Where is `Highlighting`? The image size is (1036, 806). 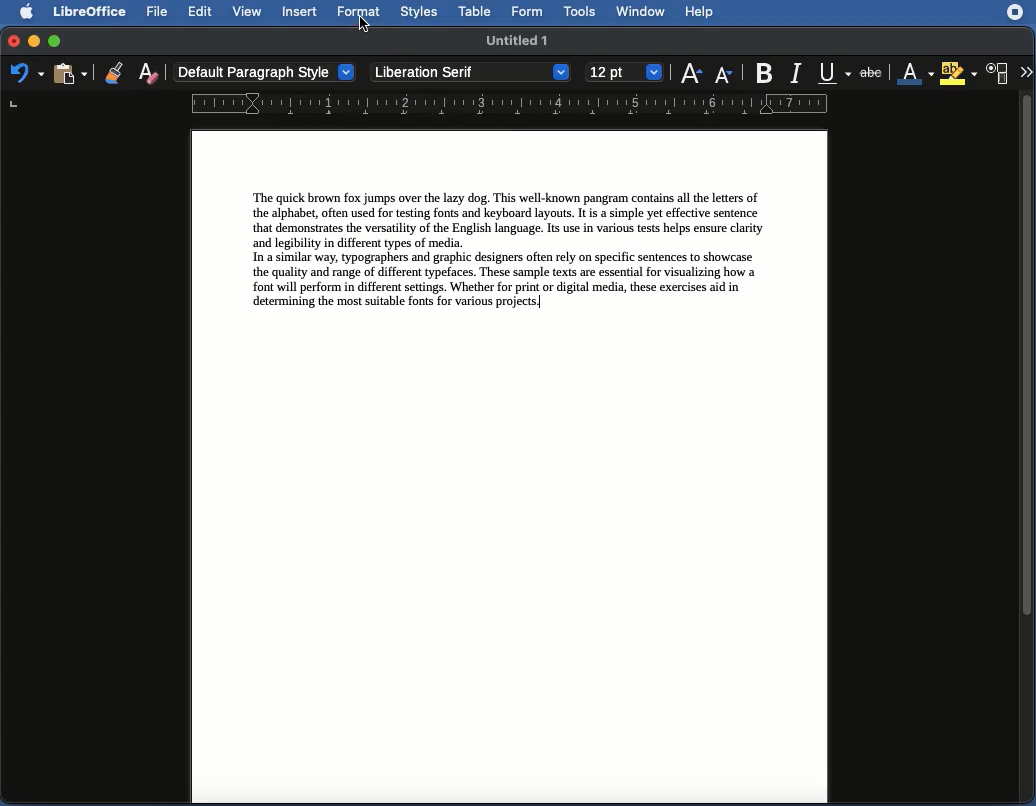
Highlighting is located at coordinates (960, 73).